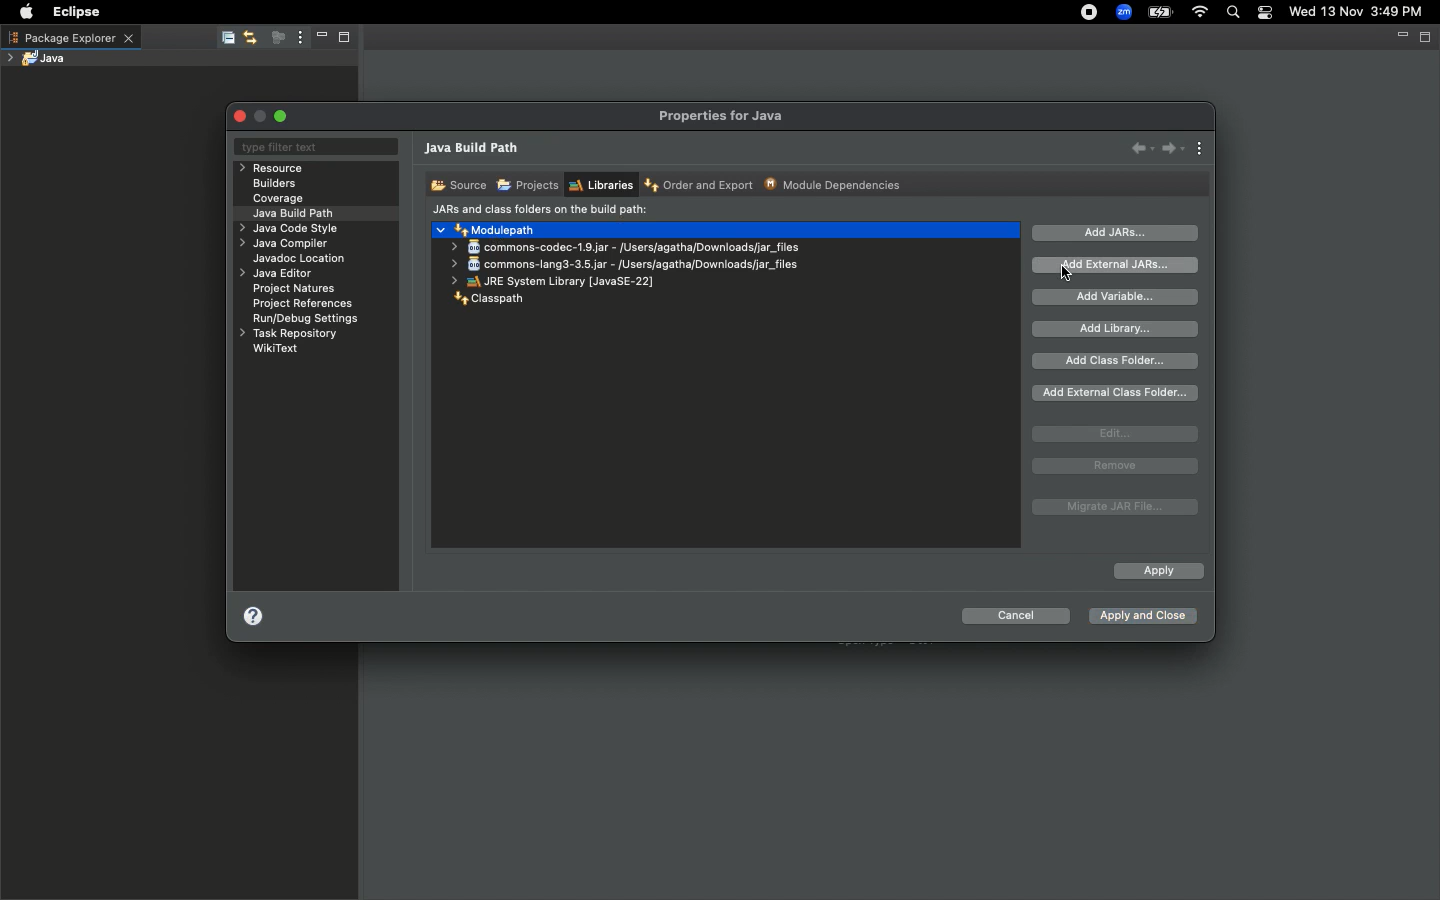 The width and height of the screenshot is (1440, 900). I want to click on Collapse all, so click(226, 39).